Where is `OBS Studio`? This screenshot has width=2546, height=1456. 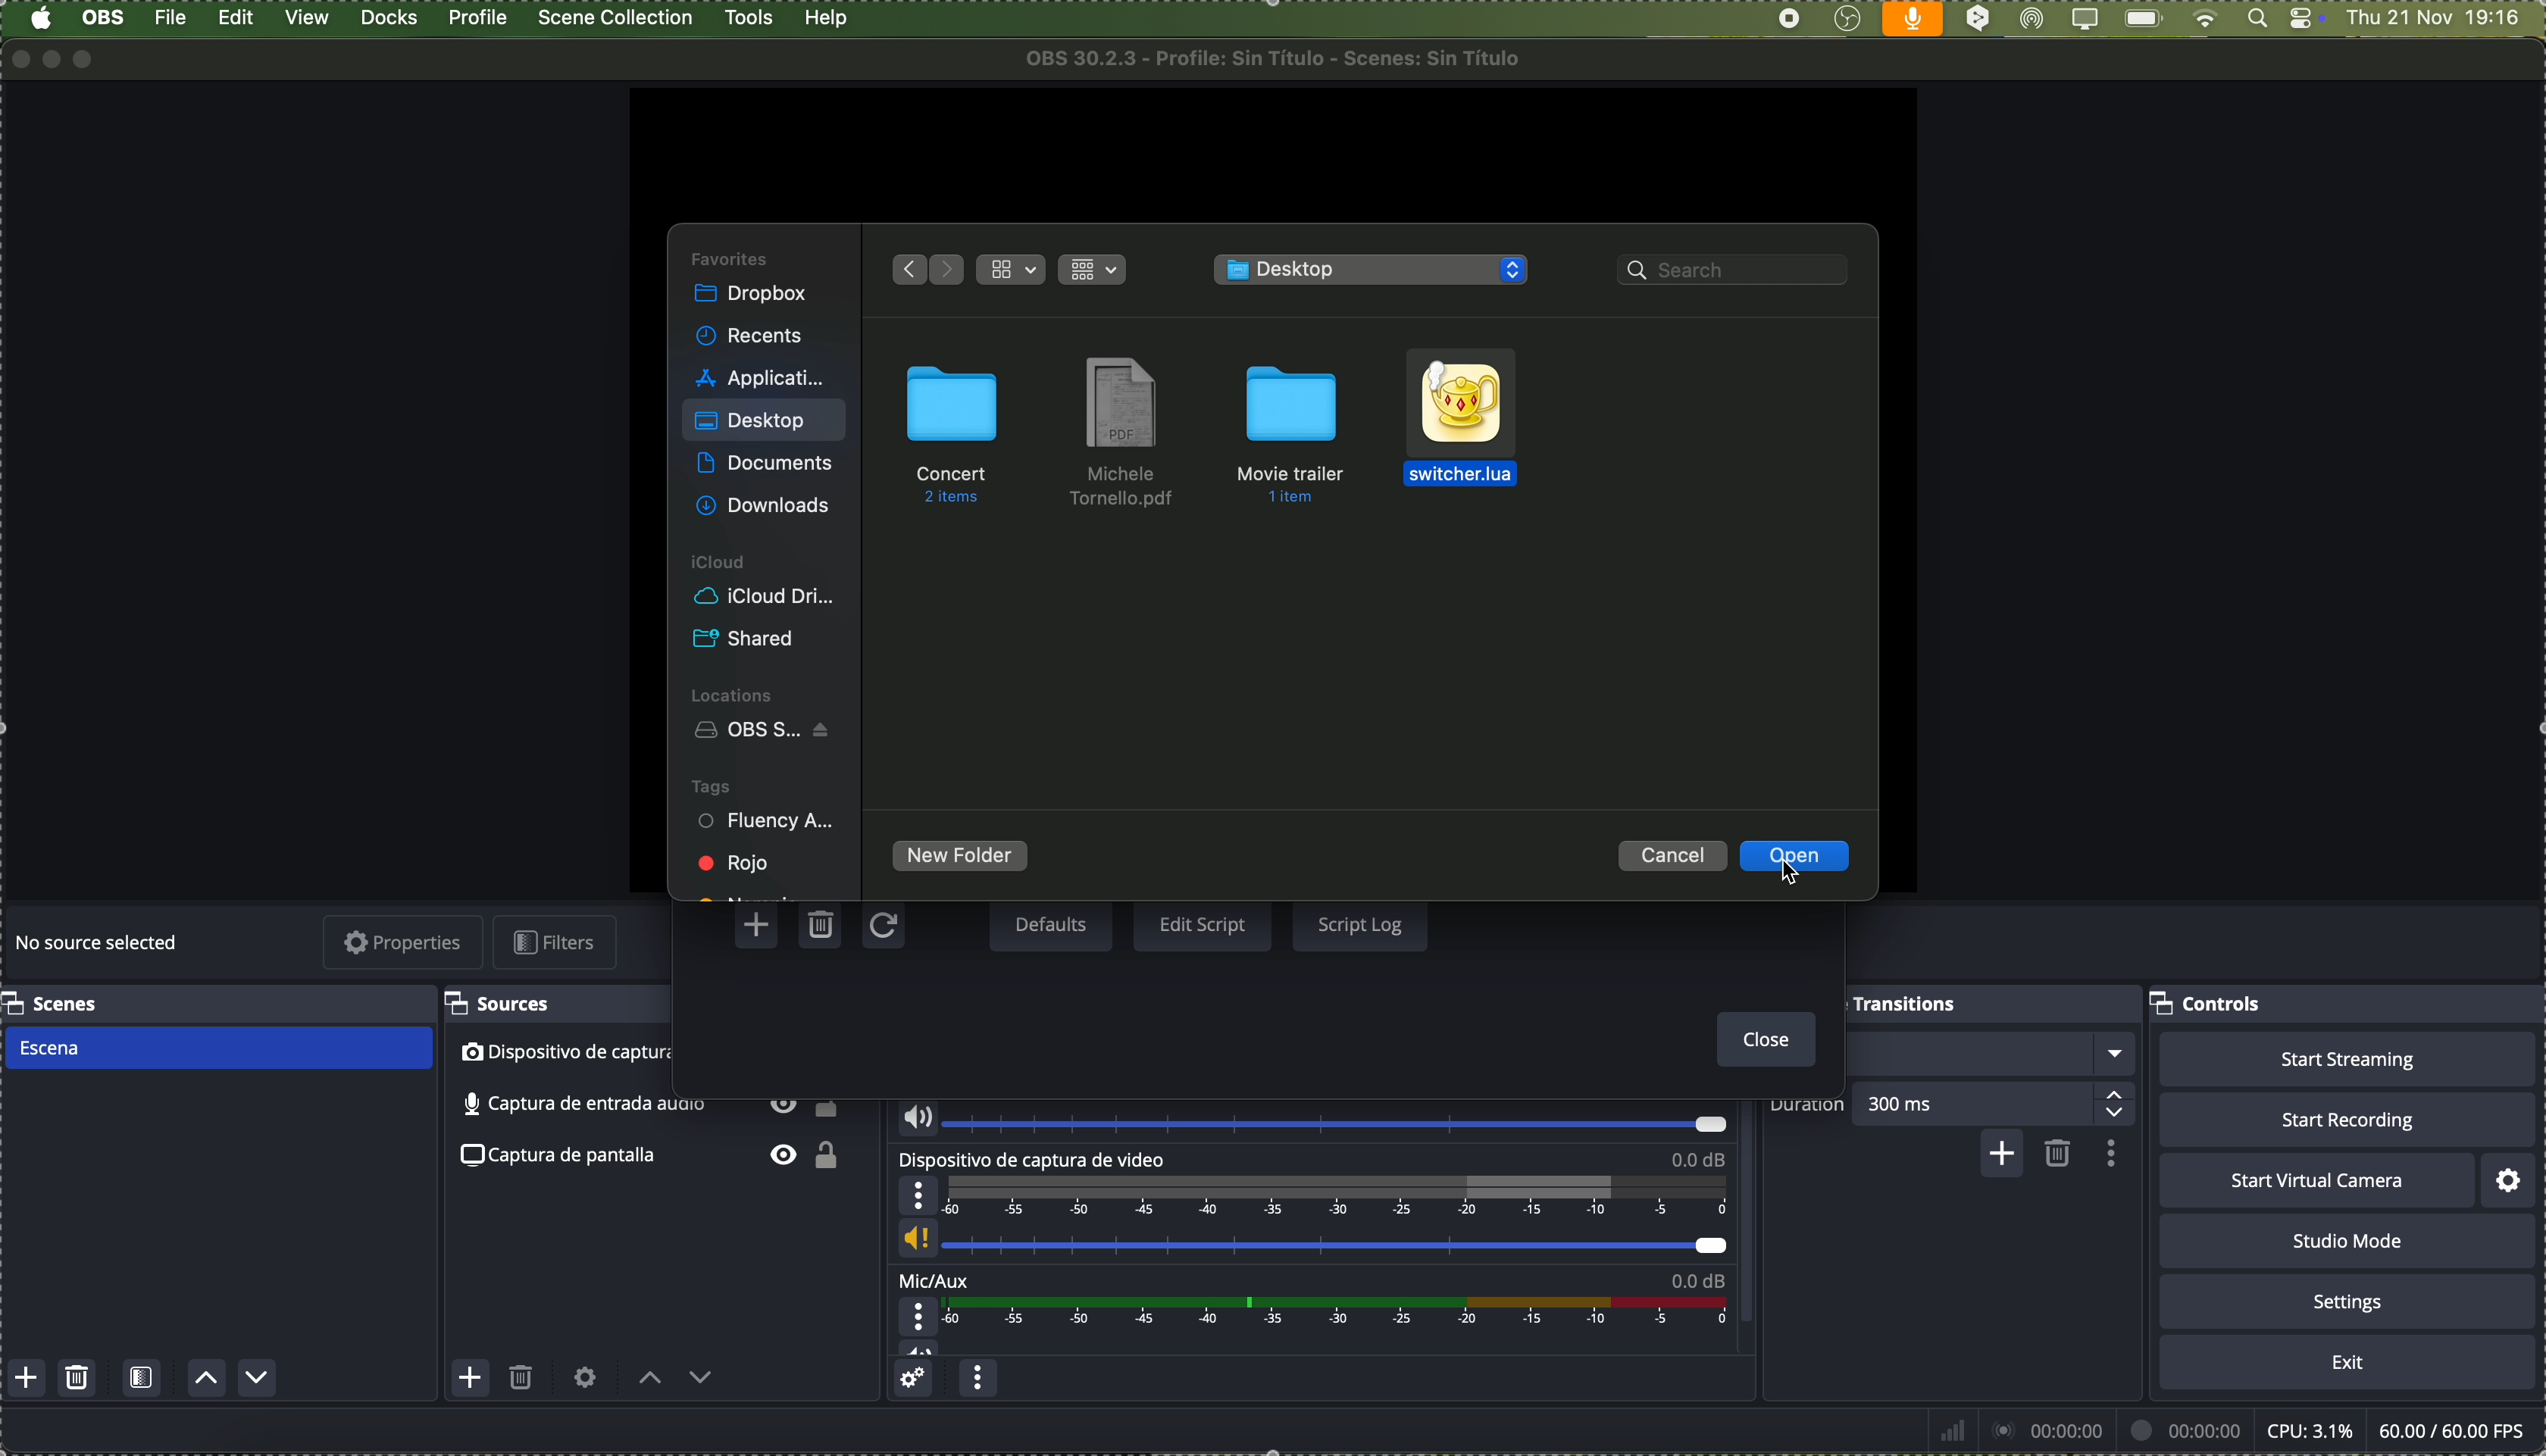
OBS Studio is located at coordinates (768, 732).